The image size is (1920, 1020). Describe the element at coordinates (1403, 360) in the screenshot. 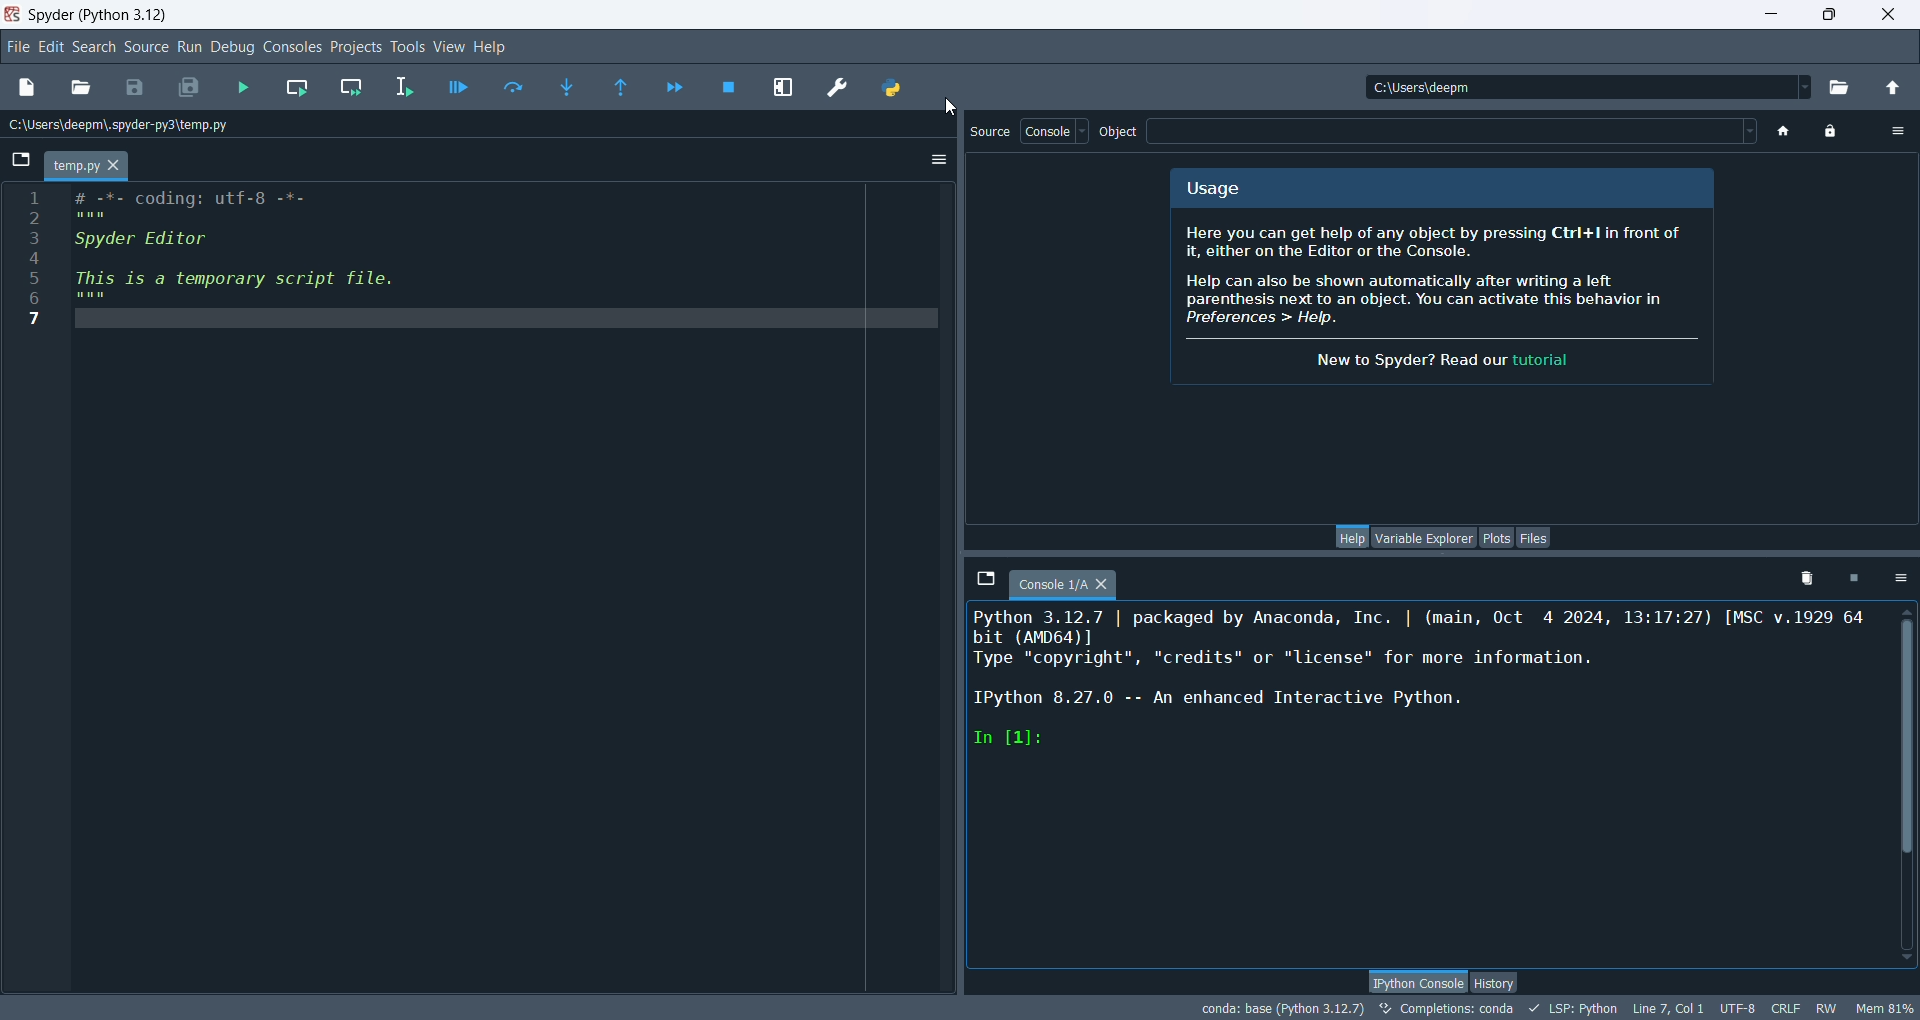

I see `text for tutorial` at that location.